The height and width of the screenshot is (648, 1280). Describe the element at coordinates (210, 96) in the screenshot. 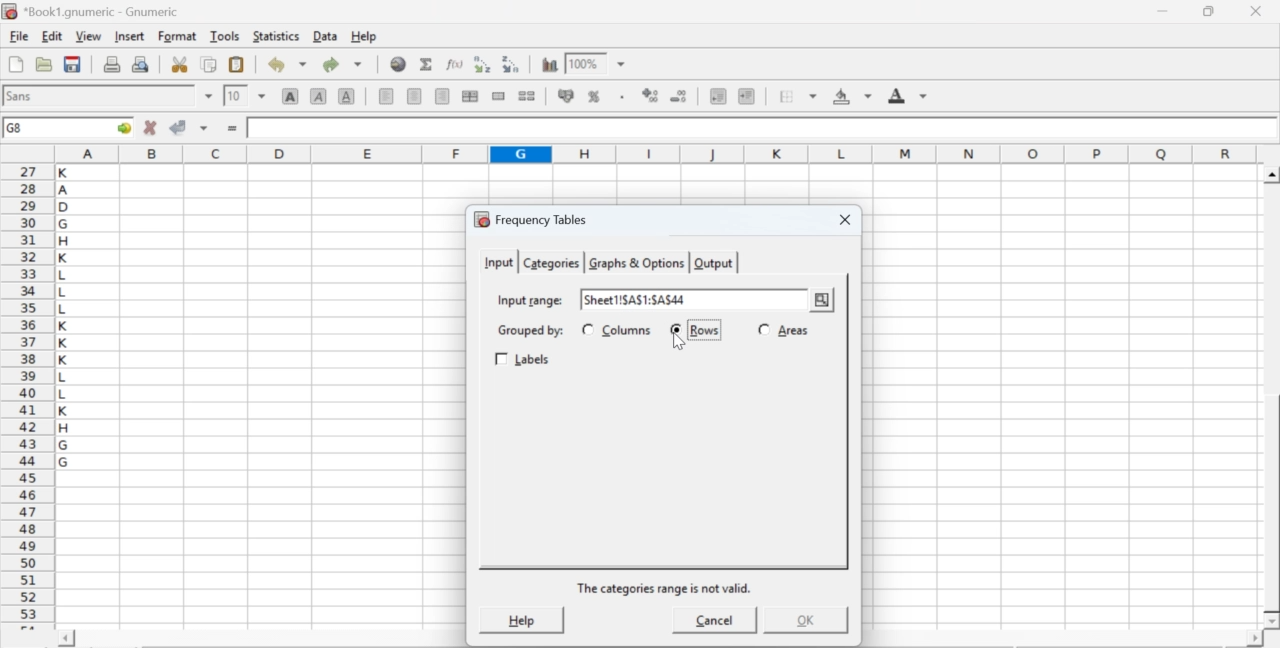

I see `drop down` at that location.